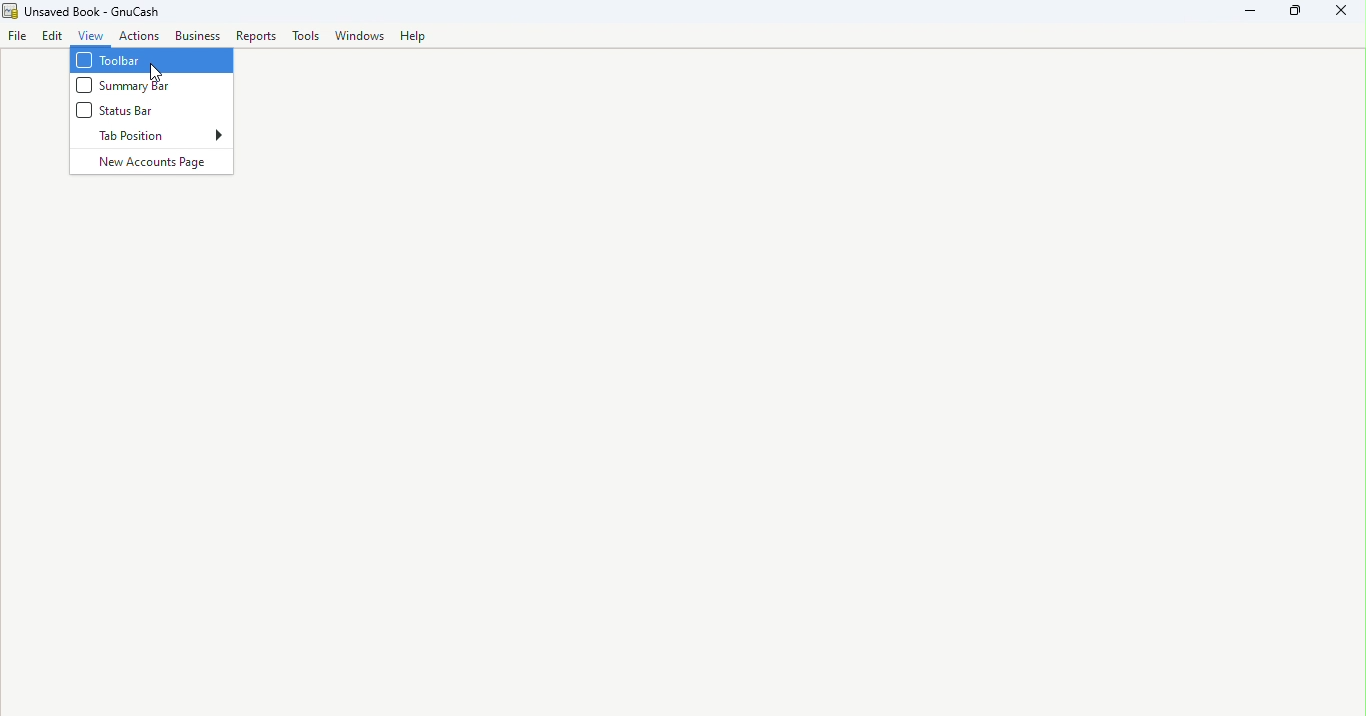  Describe the element at coordinates (414, 36) in the screenshot. I see `Help` at that location.